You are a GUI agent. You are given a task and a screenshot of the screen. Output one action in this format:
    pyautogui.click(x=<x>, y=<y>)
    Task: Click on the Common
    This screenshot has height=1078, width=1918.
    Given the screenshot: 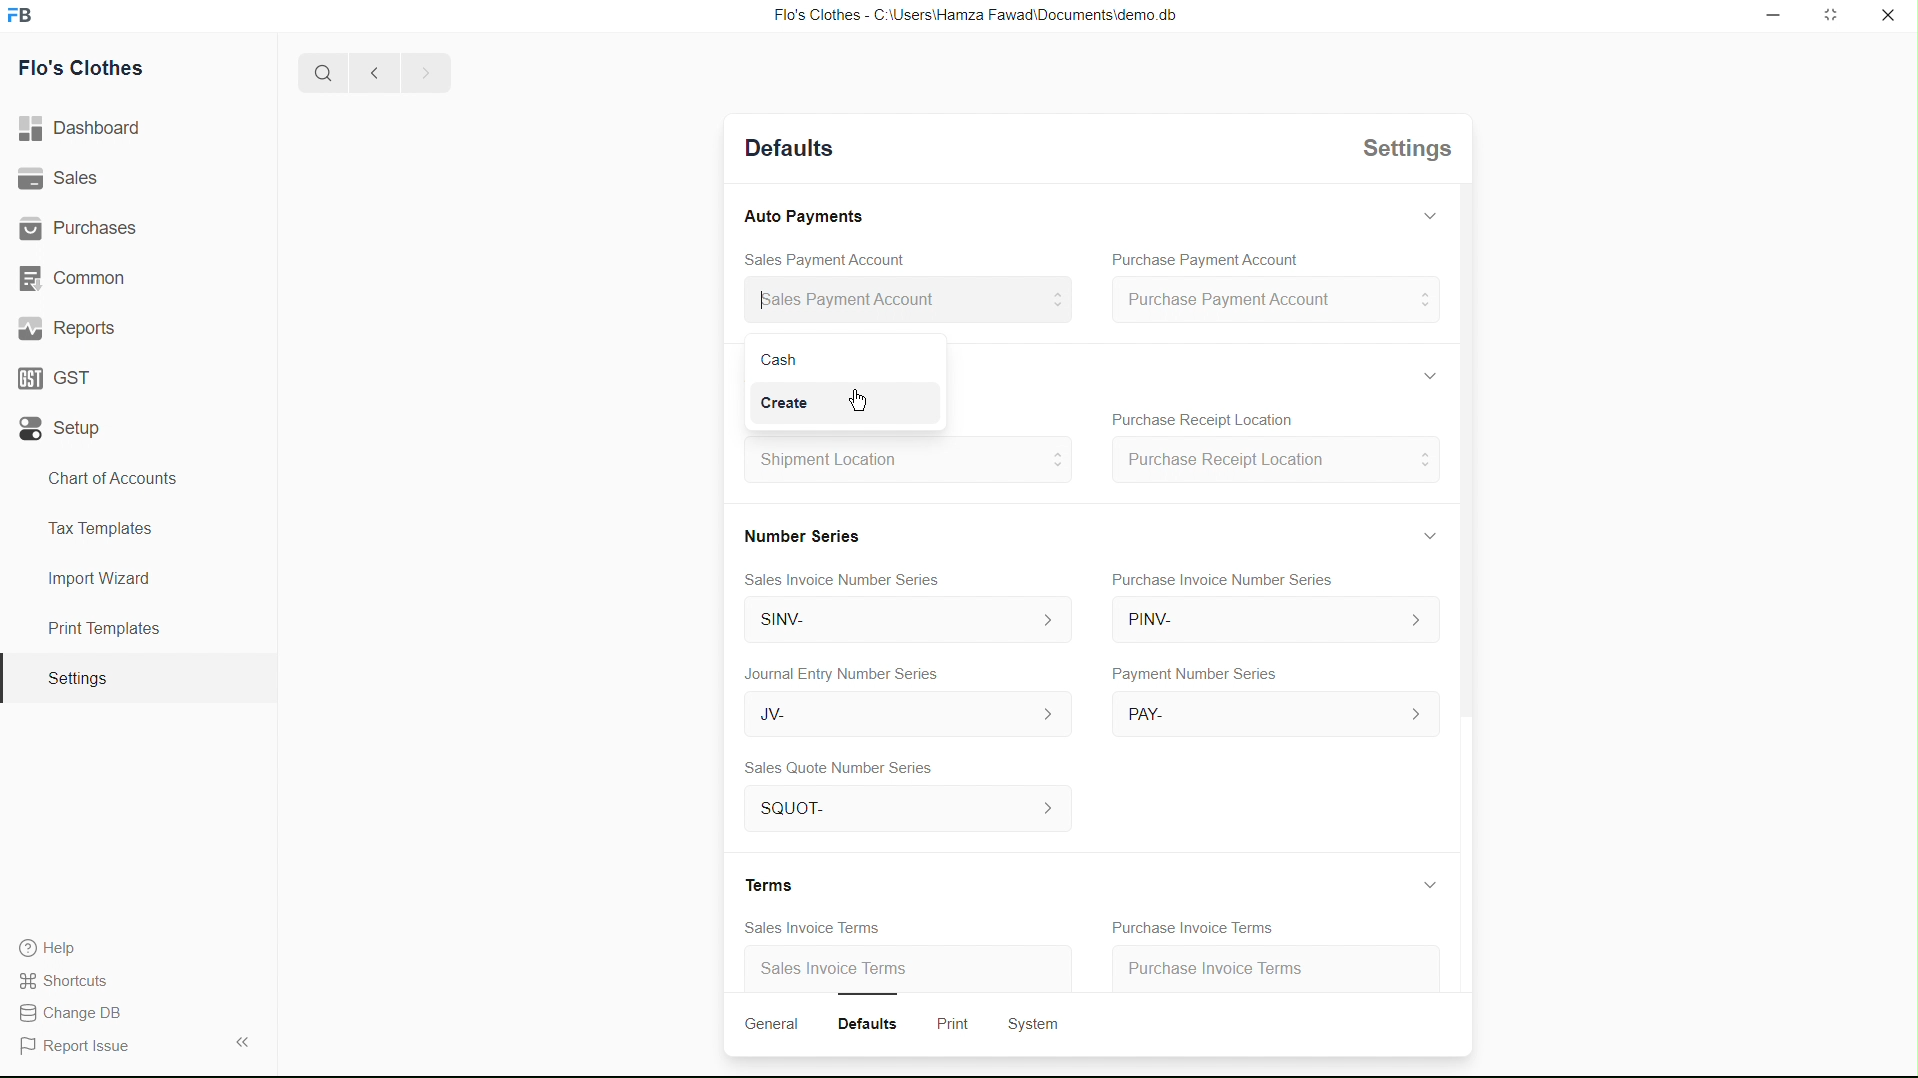 What is the action you would take?
    pyautogui.click(x=77, y=276)
    